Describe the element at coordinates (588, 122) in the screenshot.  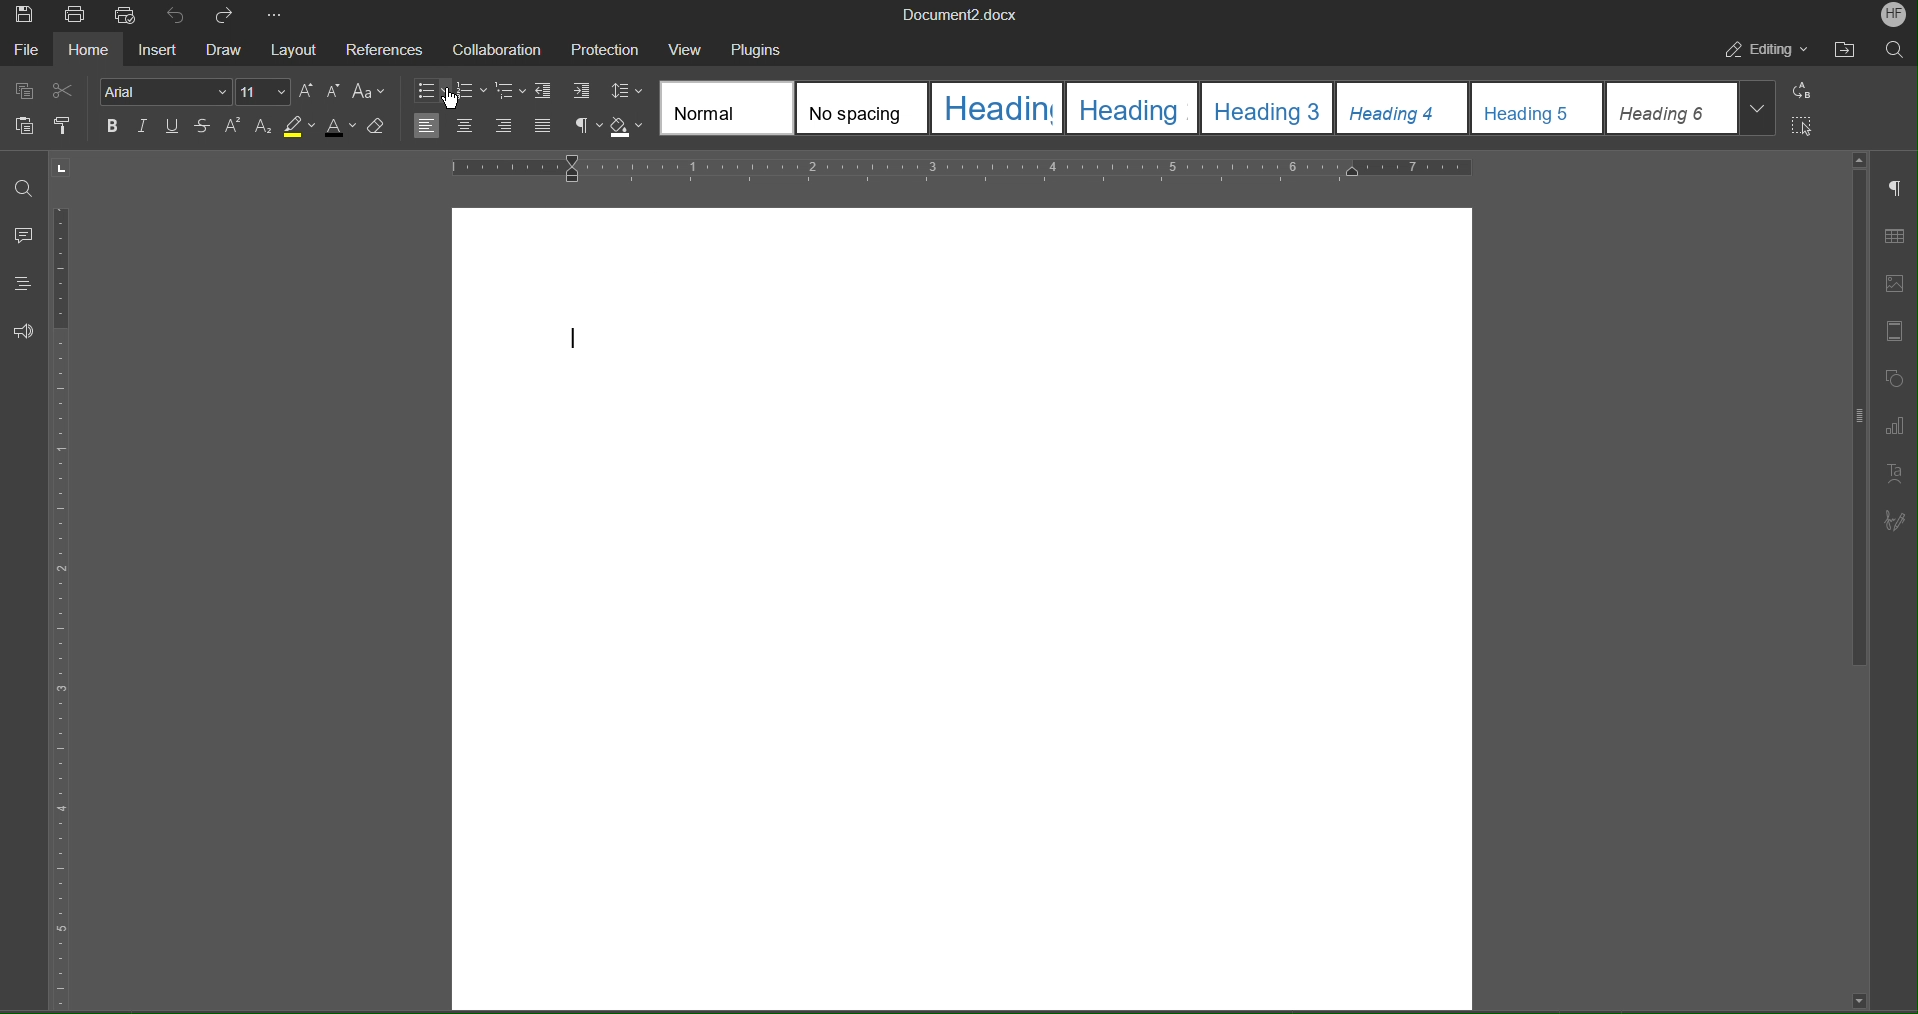
I see `Nonprinting characters` at that location.